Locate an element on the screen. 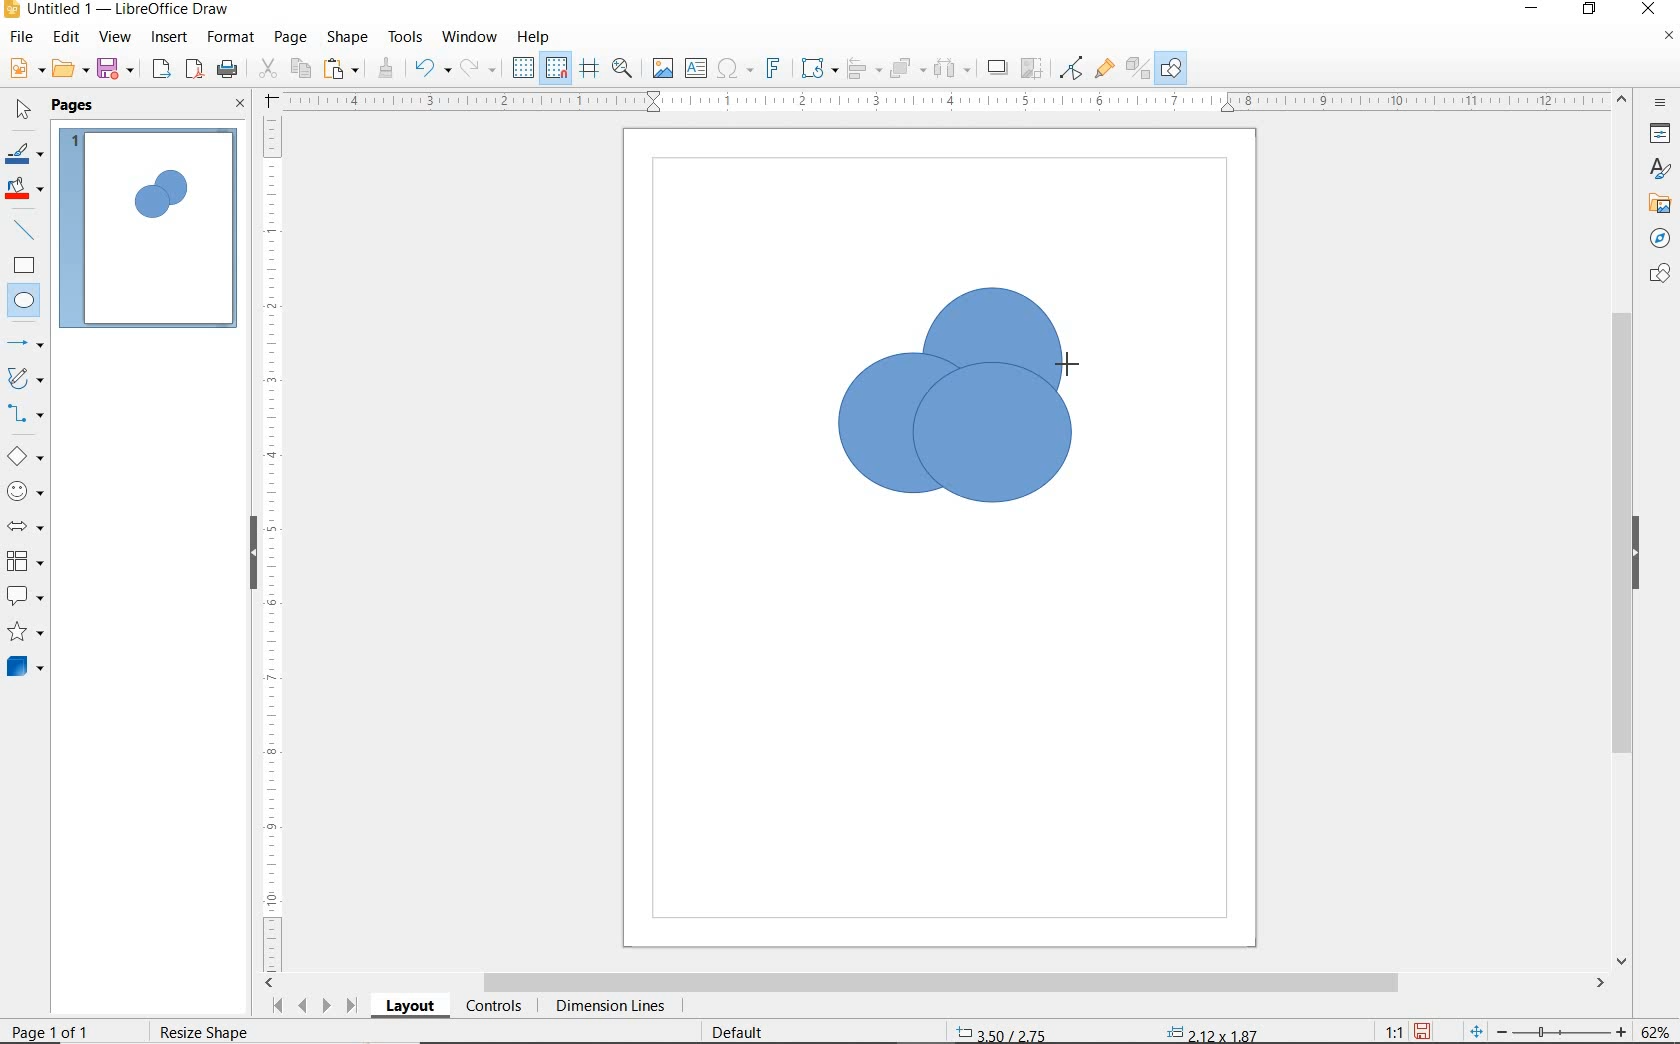  CUT is located at coordinates (268, 69).